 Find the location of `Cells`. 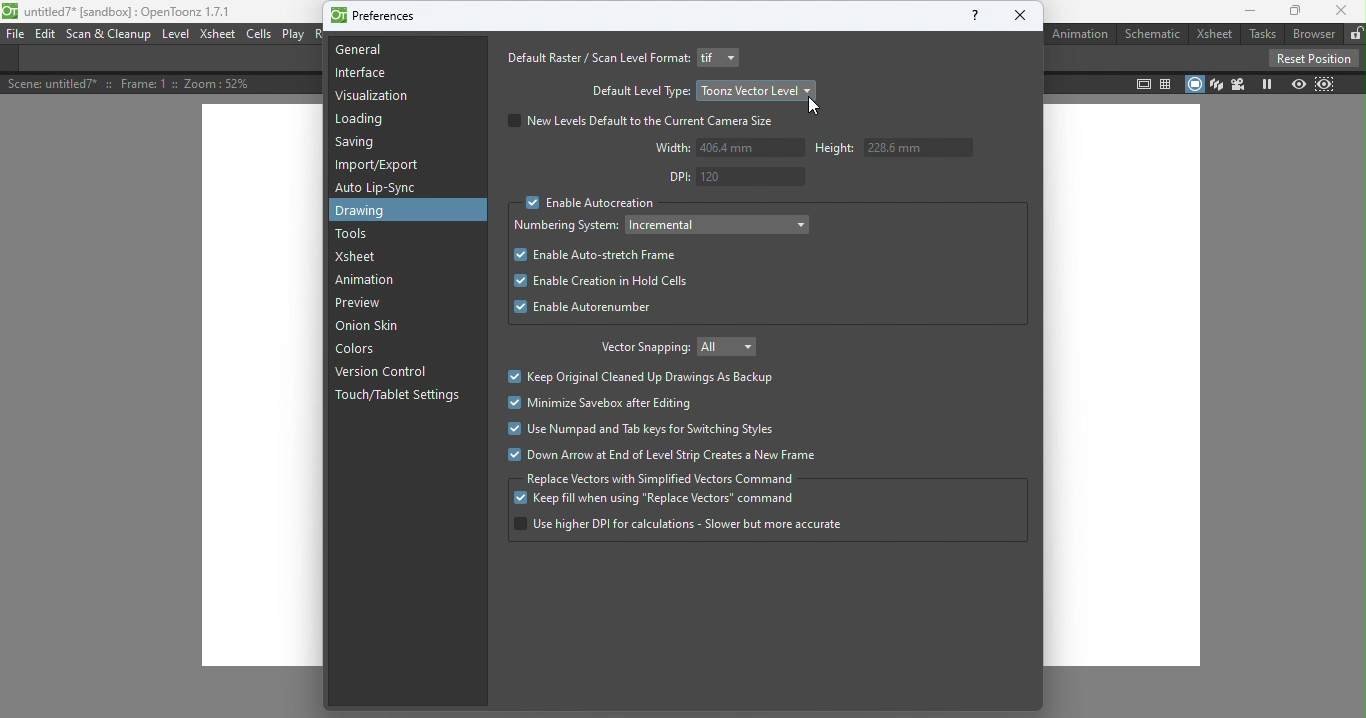

Cells is located at coordinates (261, 35).